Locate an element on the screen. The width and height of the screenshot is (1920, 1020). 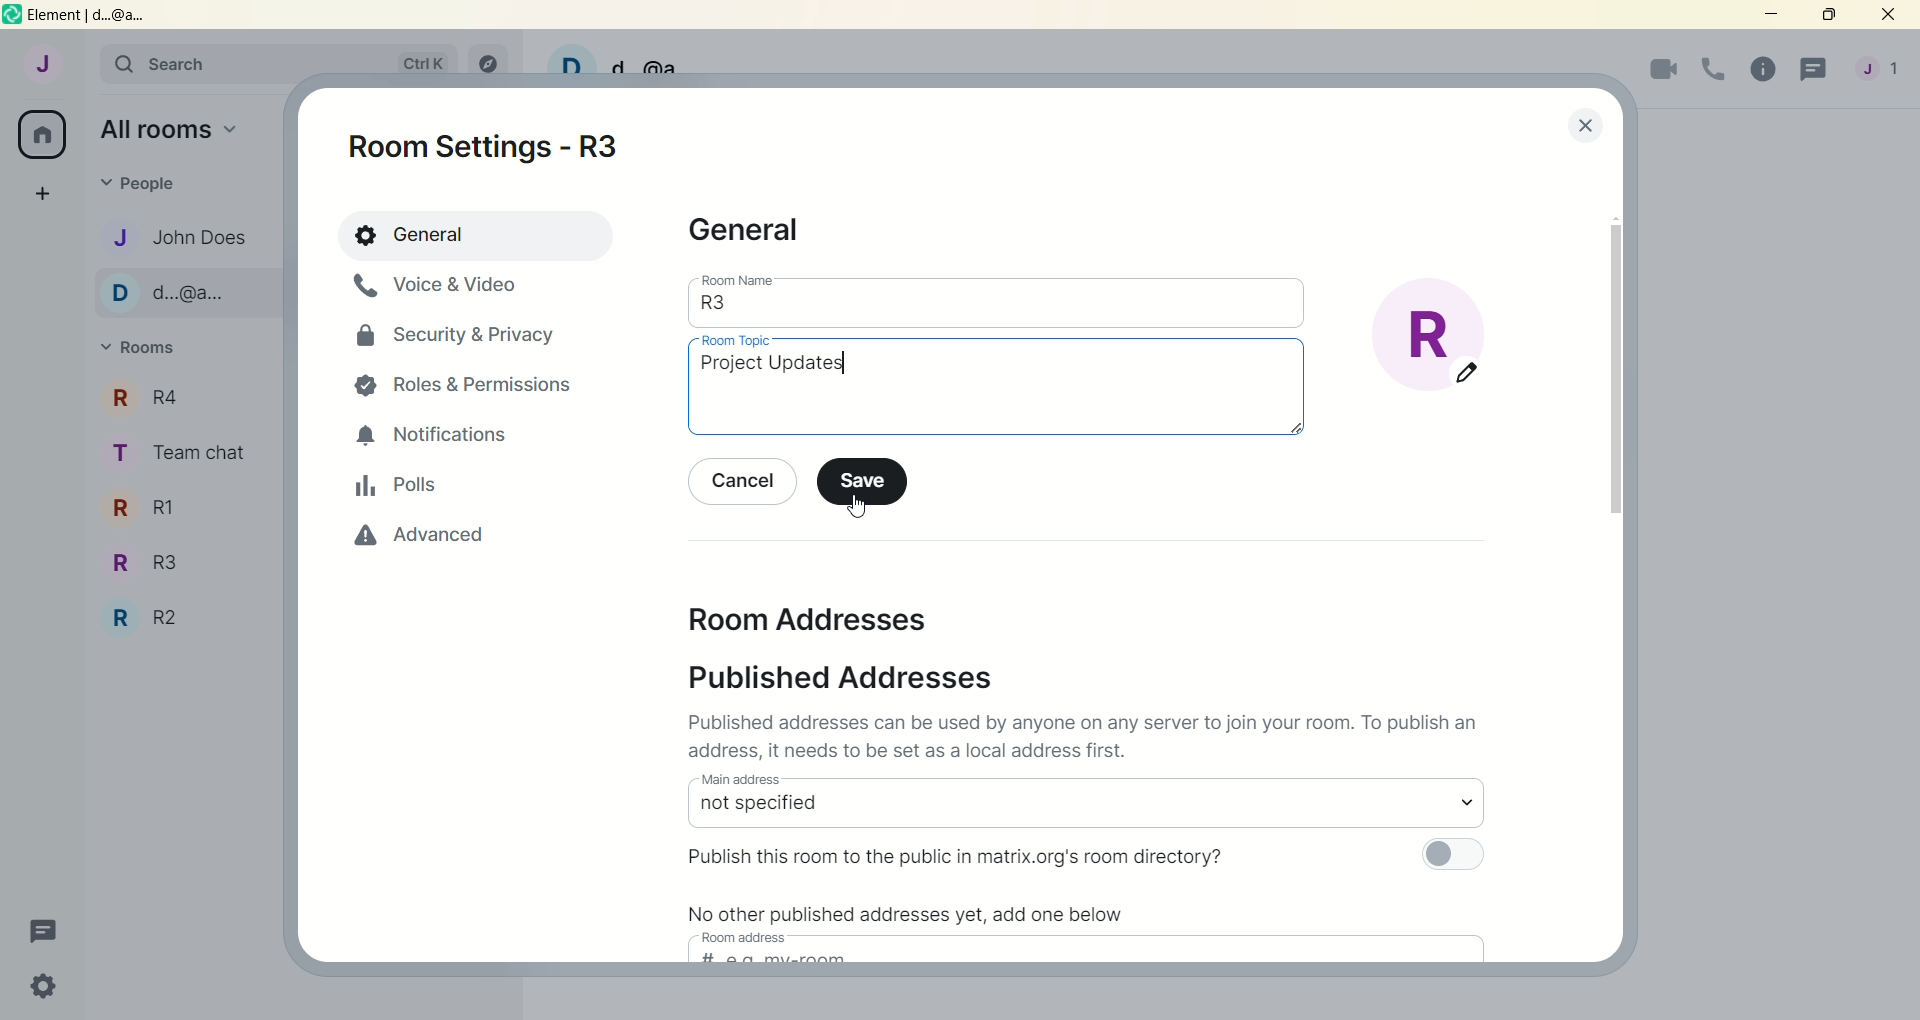
cancel is located at coordinates (742, 480).